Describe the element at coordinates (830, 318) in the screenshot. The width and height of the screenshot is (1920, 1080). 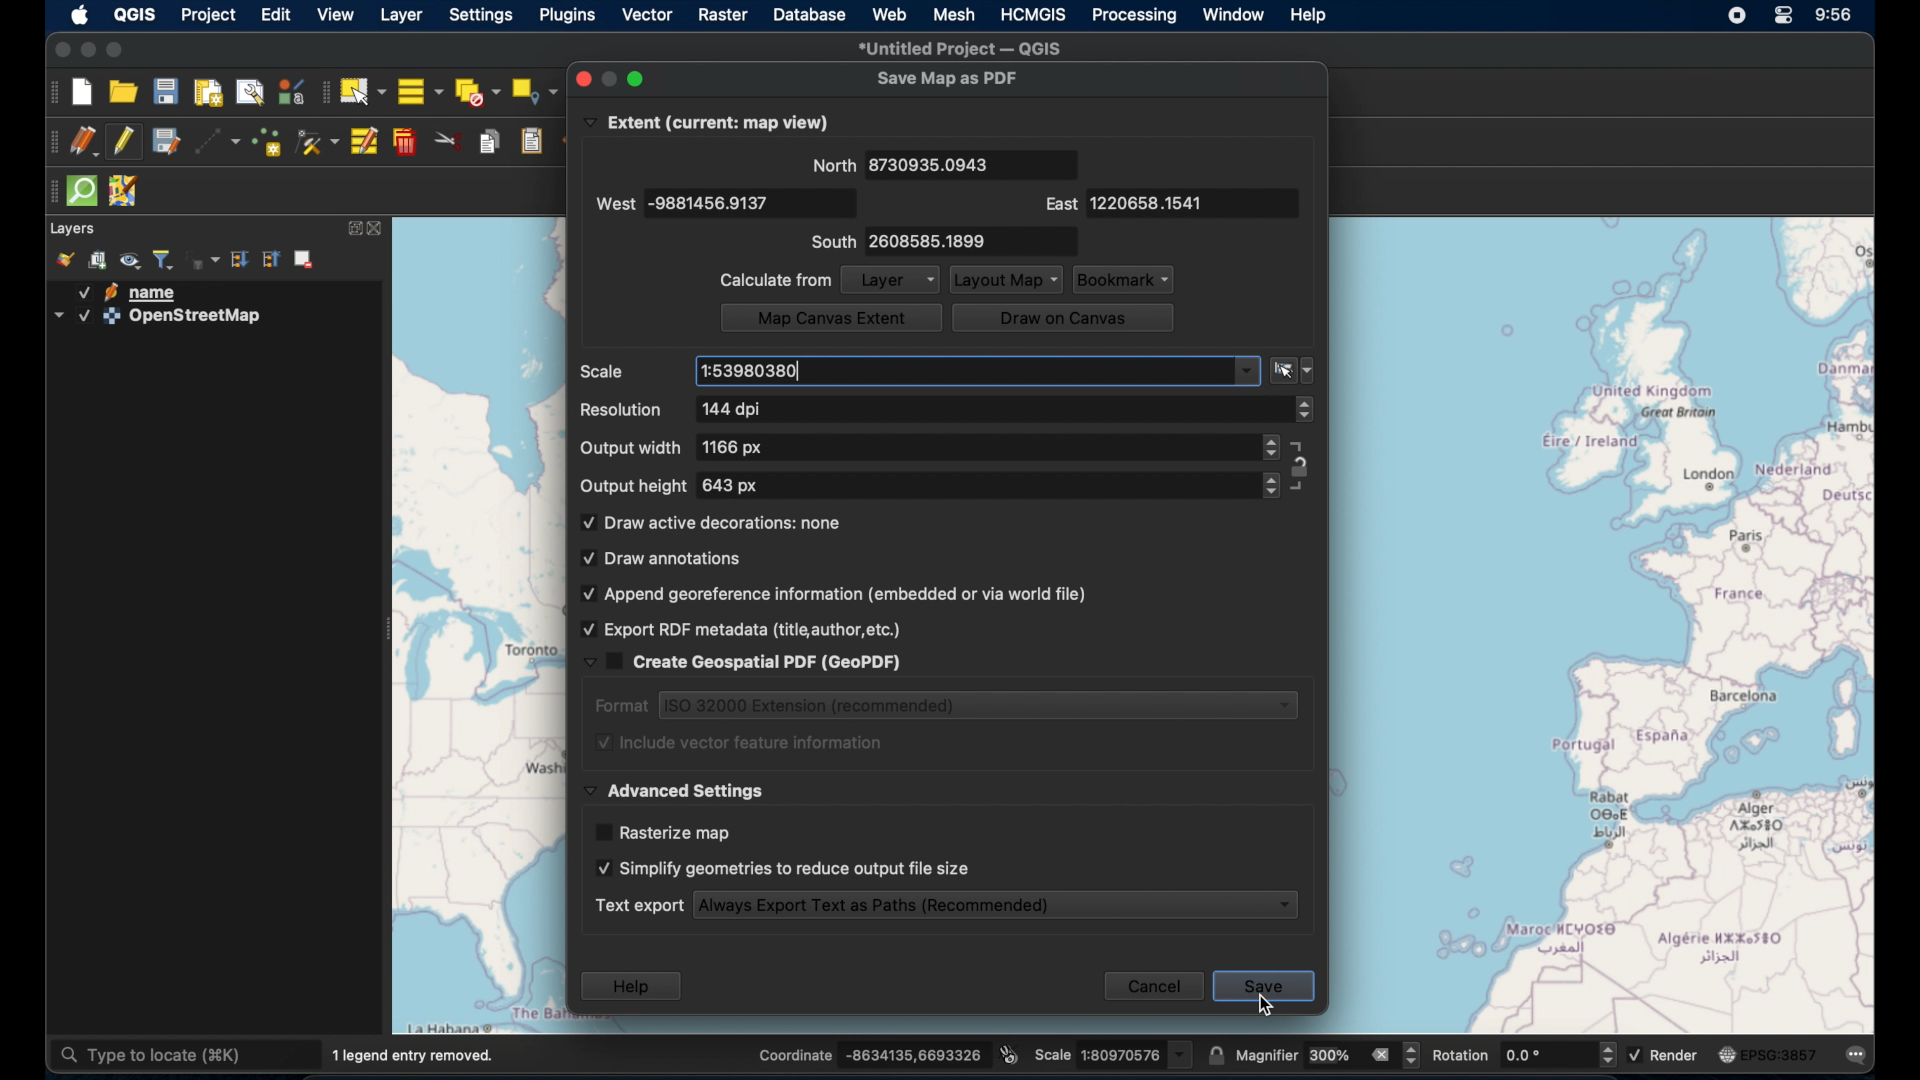
I see `map on canvas extent` at that location.